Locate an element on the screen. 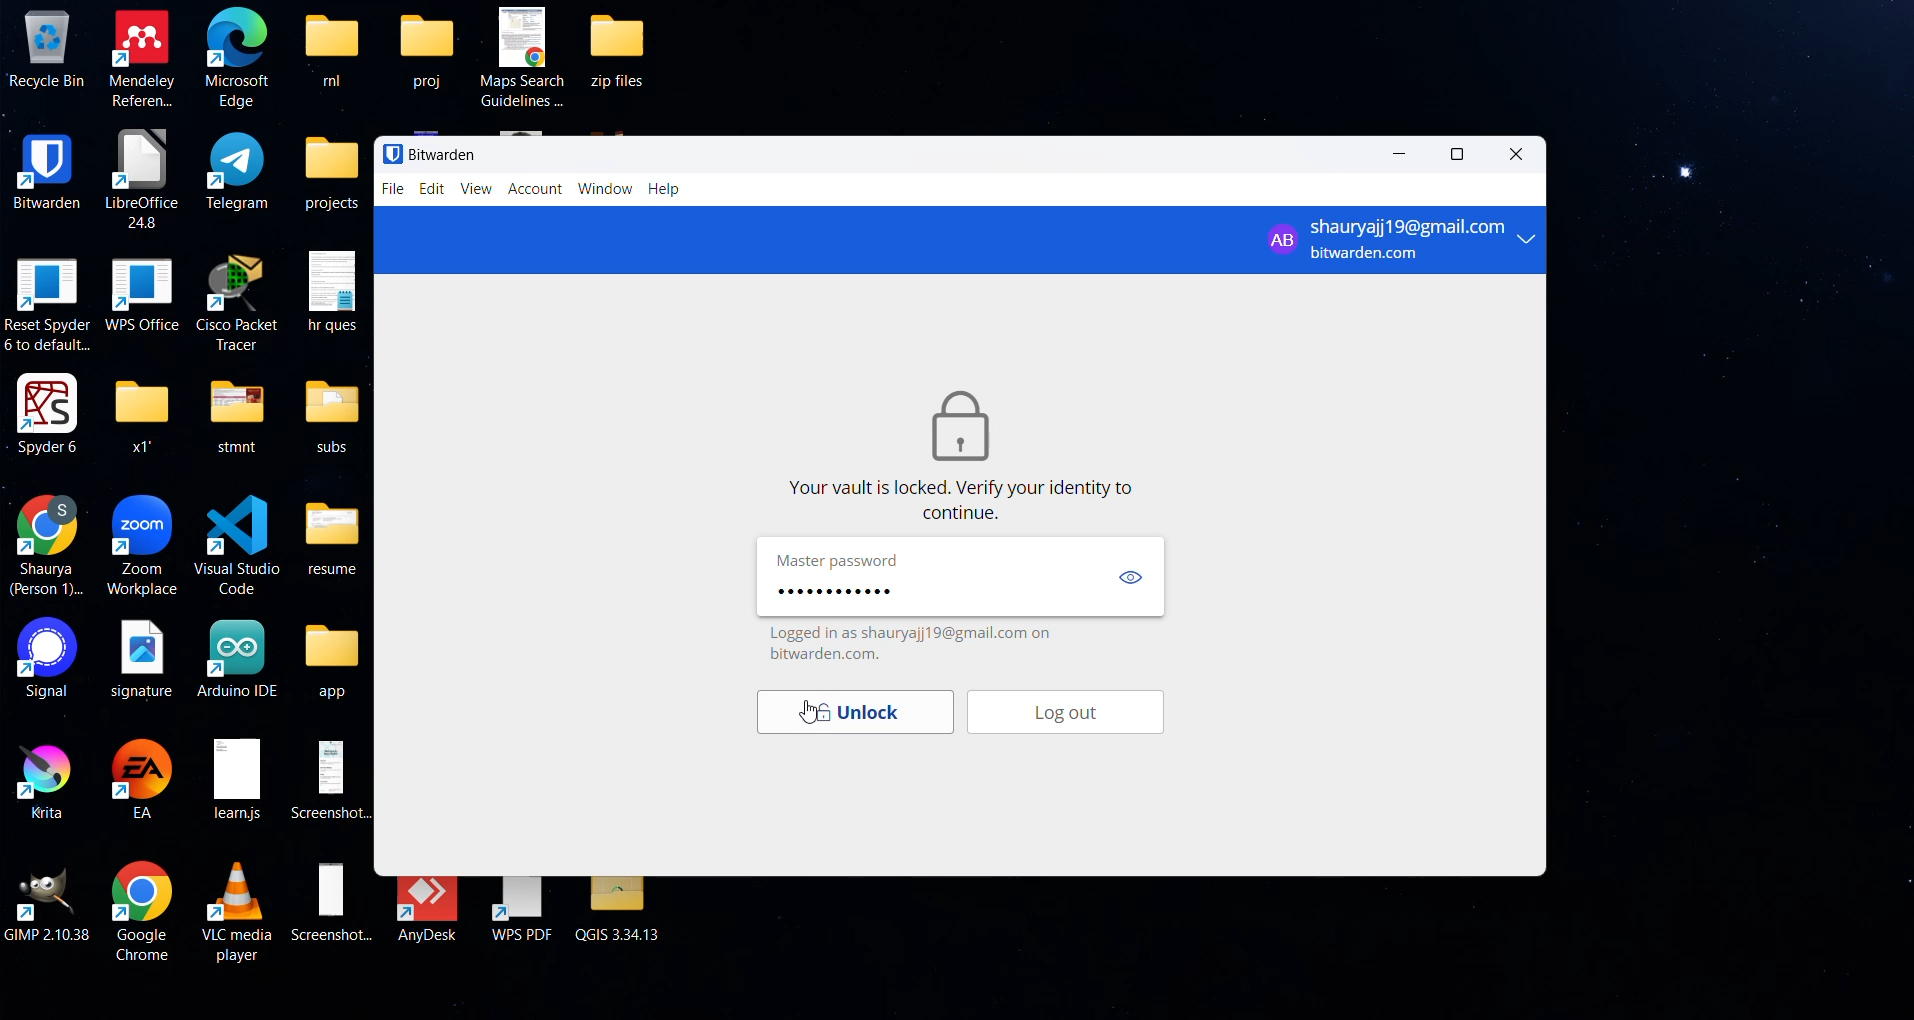 Image resolution: width=1914 pixels, height=1020 pixels. Telegram is located at coordinates (239, 170).